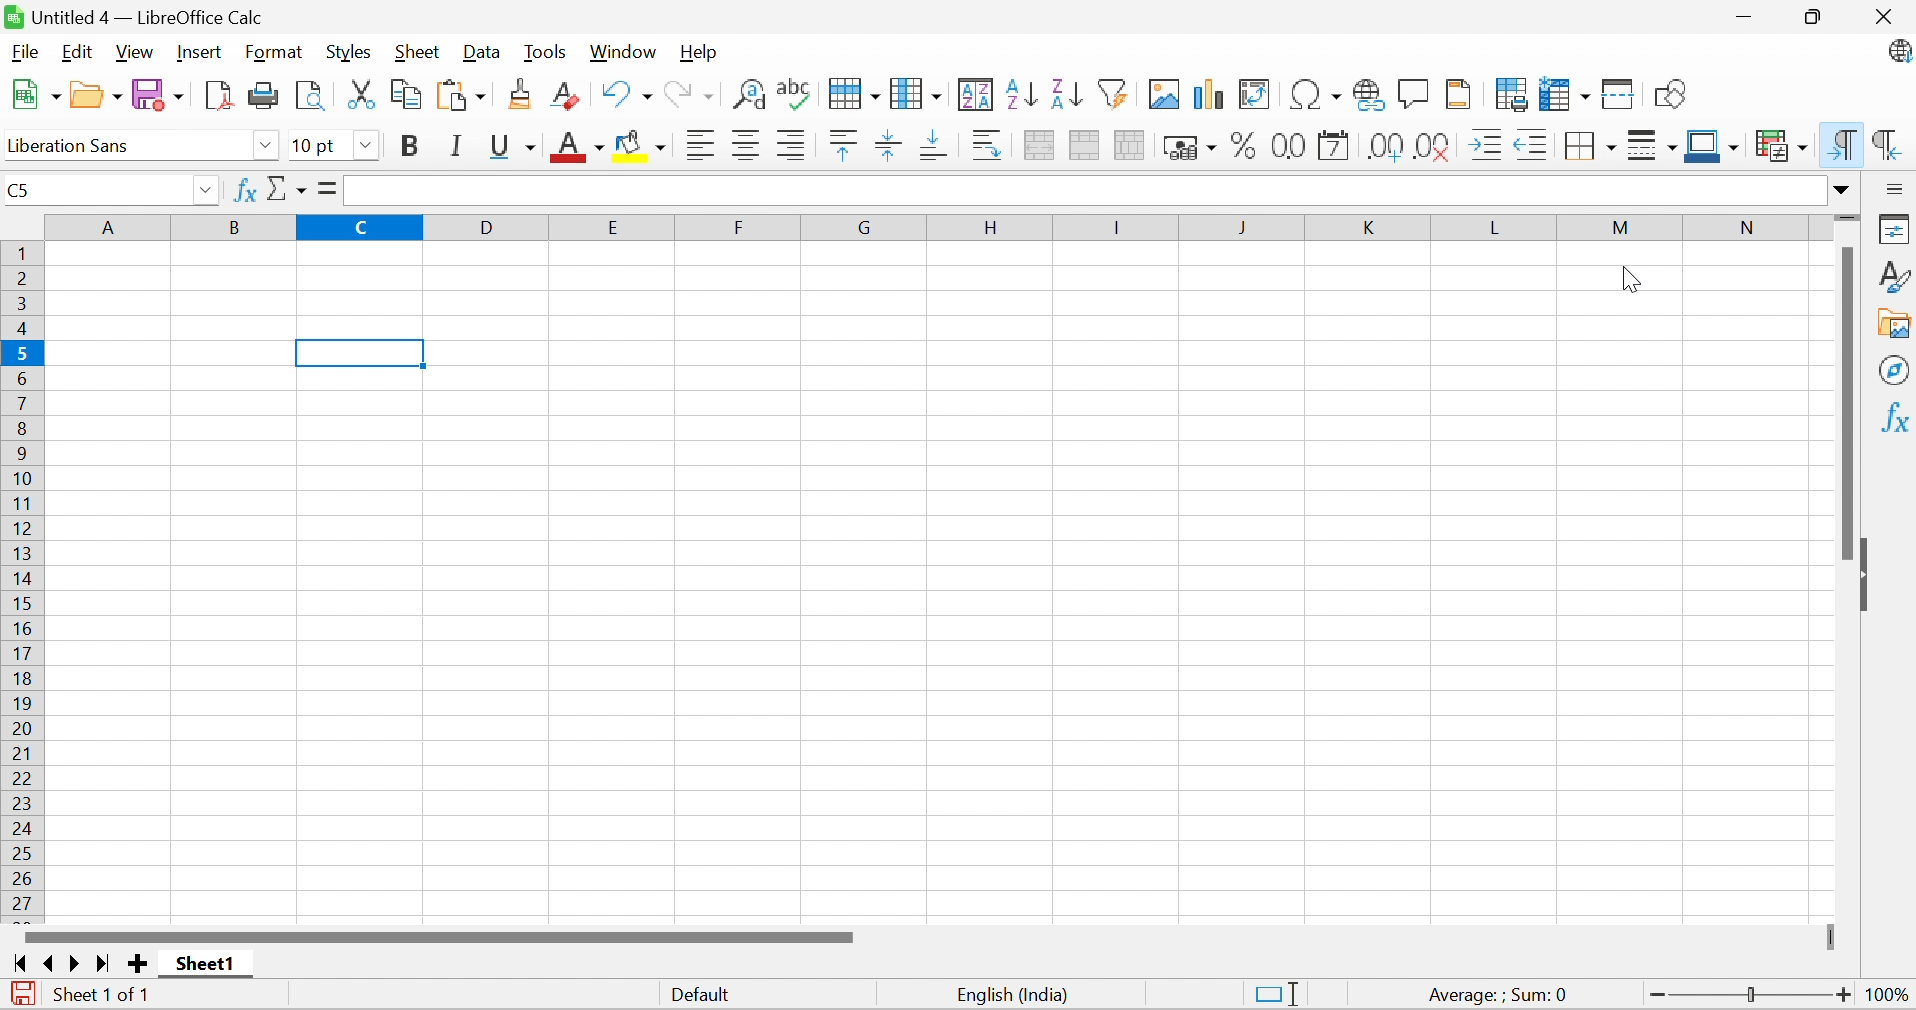  What do you see at coordinates (408, 146) in the screenshot?
I see `Bold` at bounding box center [408, 146].